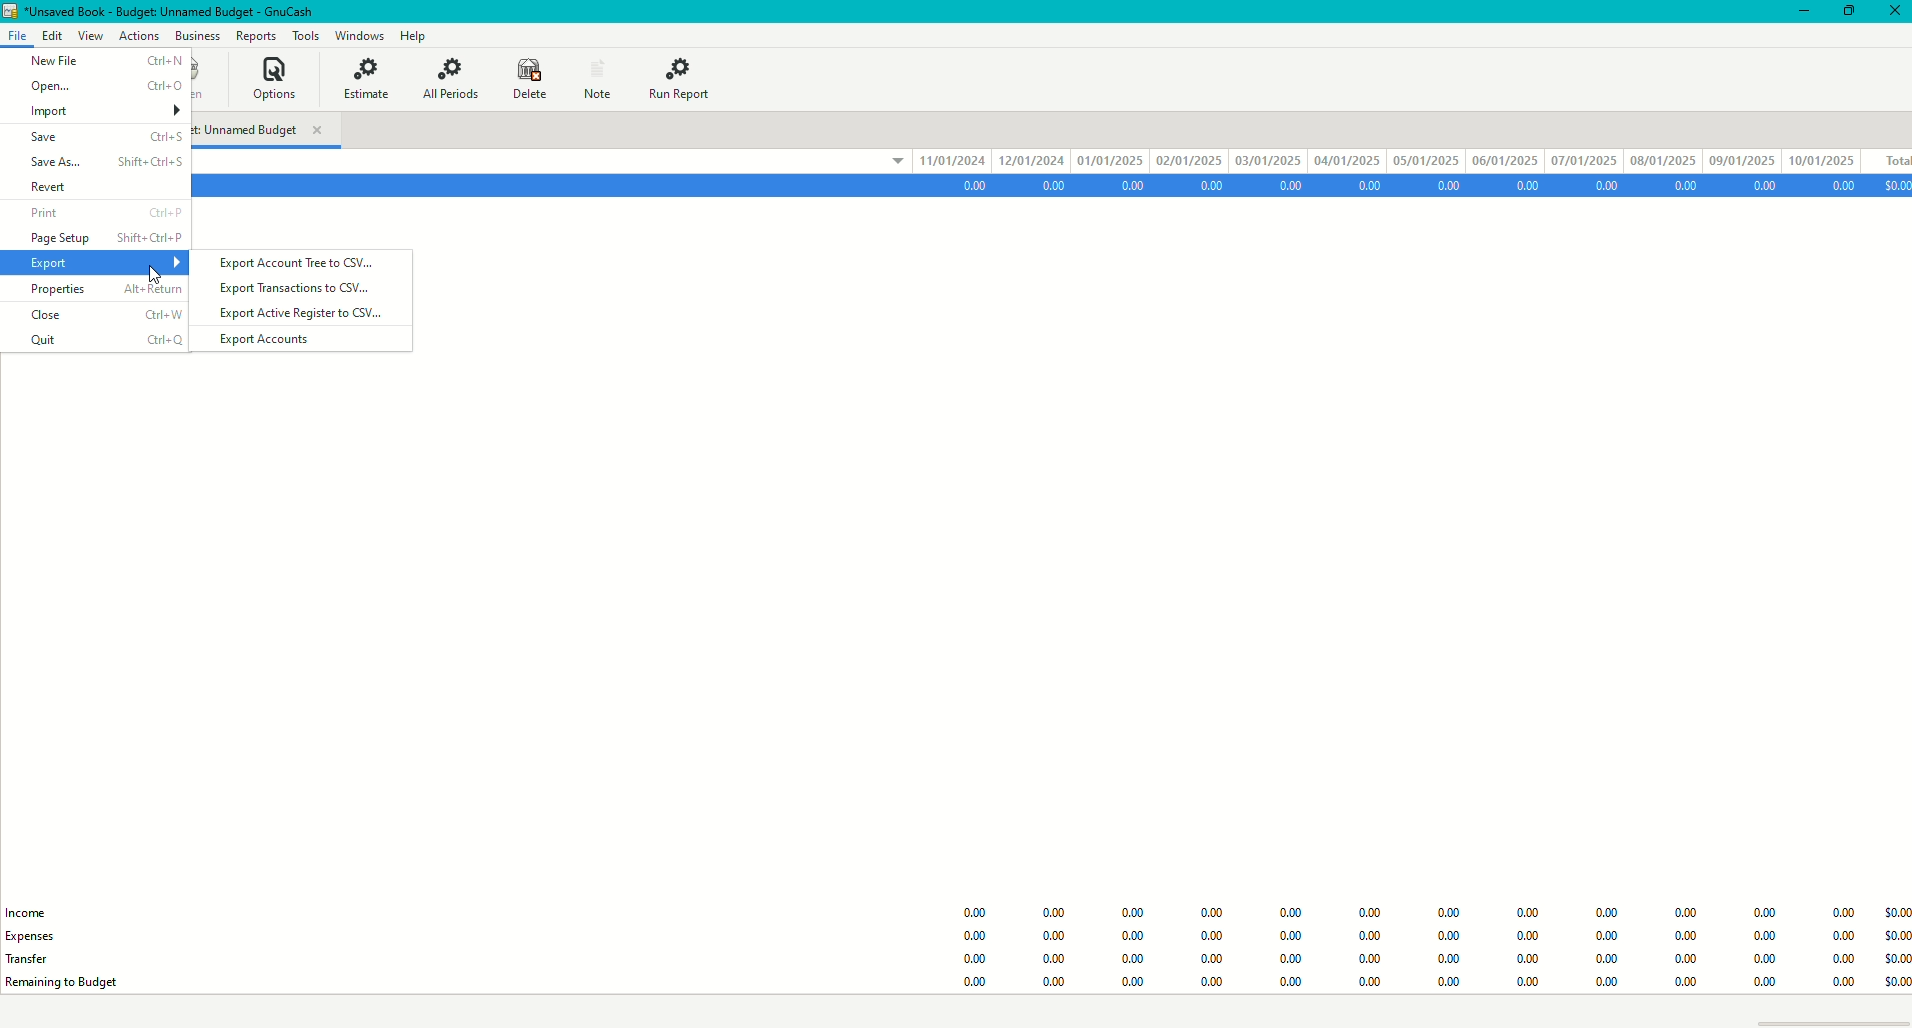 This screenshot has height=1028, width=1912. Describe the element at coordinates (304, 314) in the screenshot. I see `Export Active Registrations to CSV` at that location.